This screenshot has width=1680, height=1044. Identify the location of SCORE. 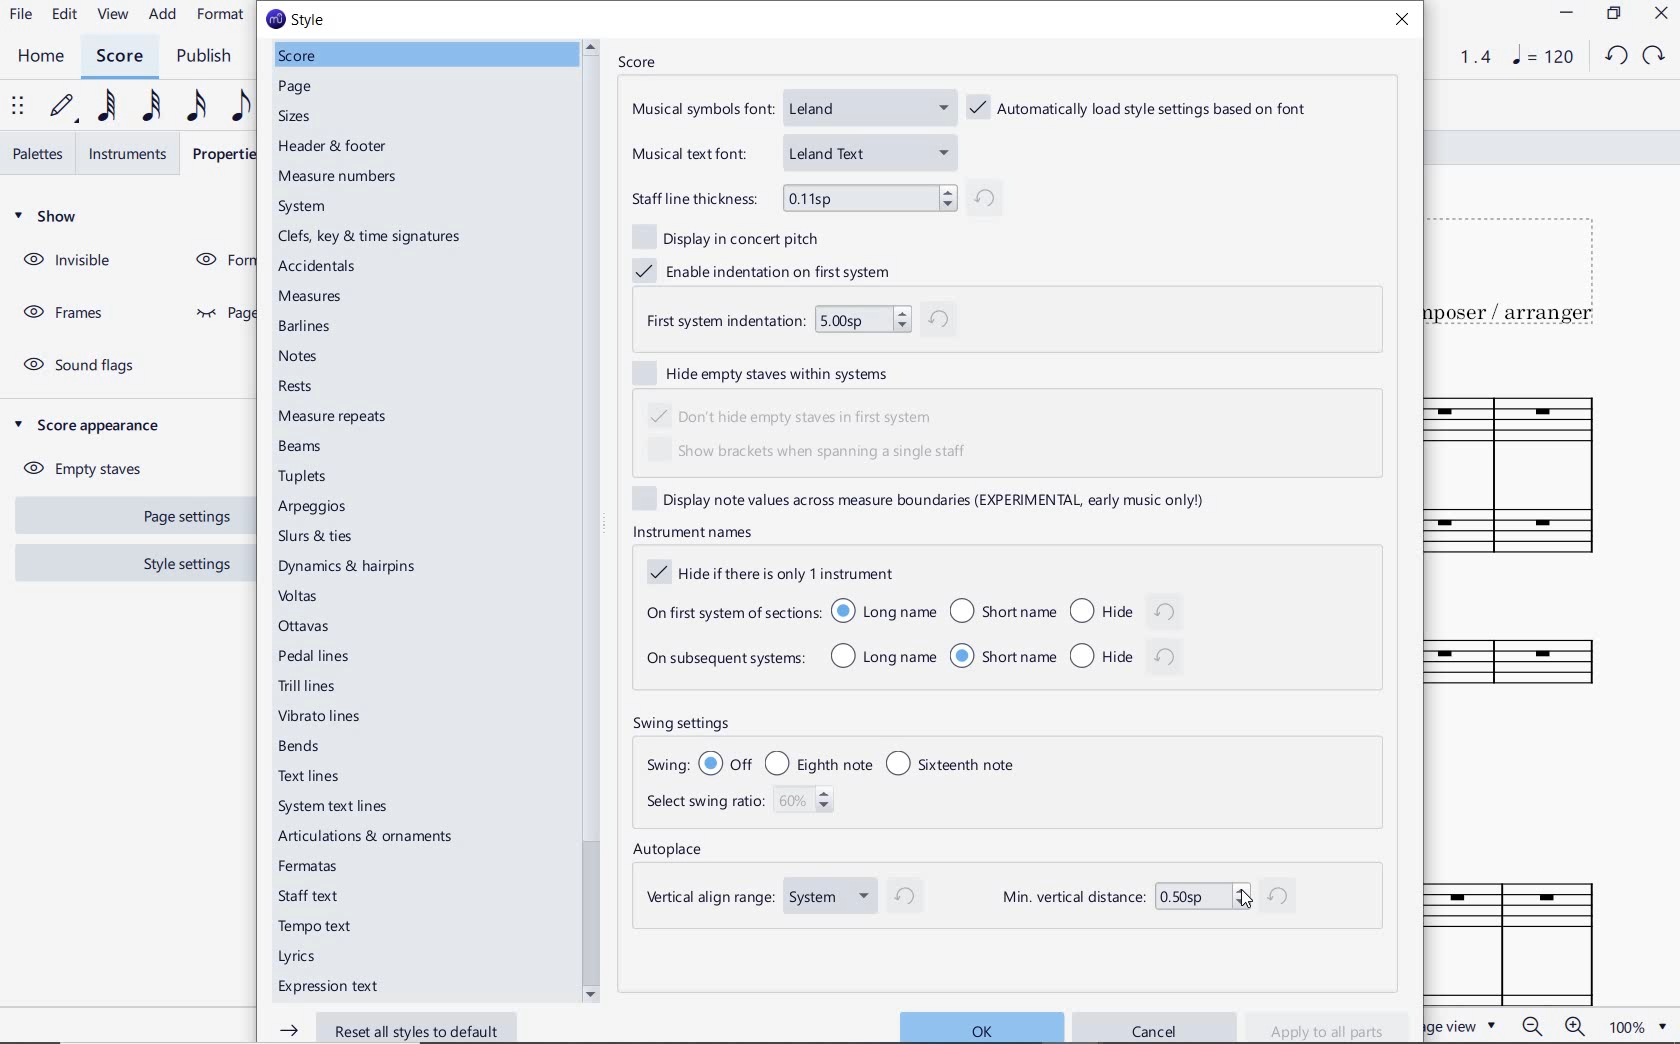
(120, 57).